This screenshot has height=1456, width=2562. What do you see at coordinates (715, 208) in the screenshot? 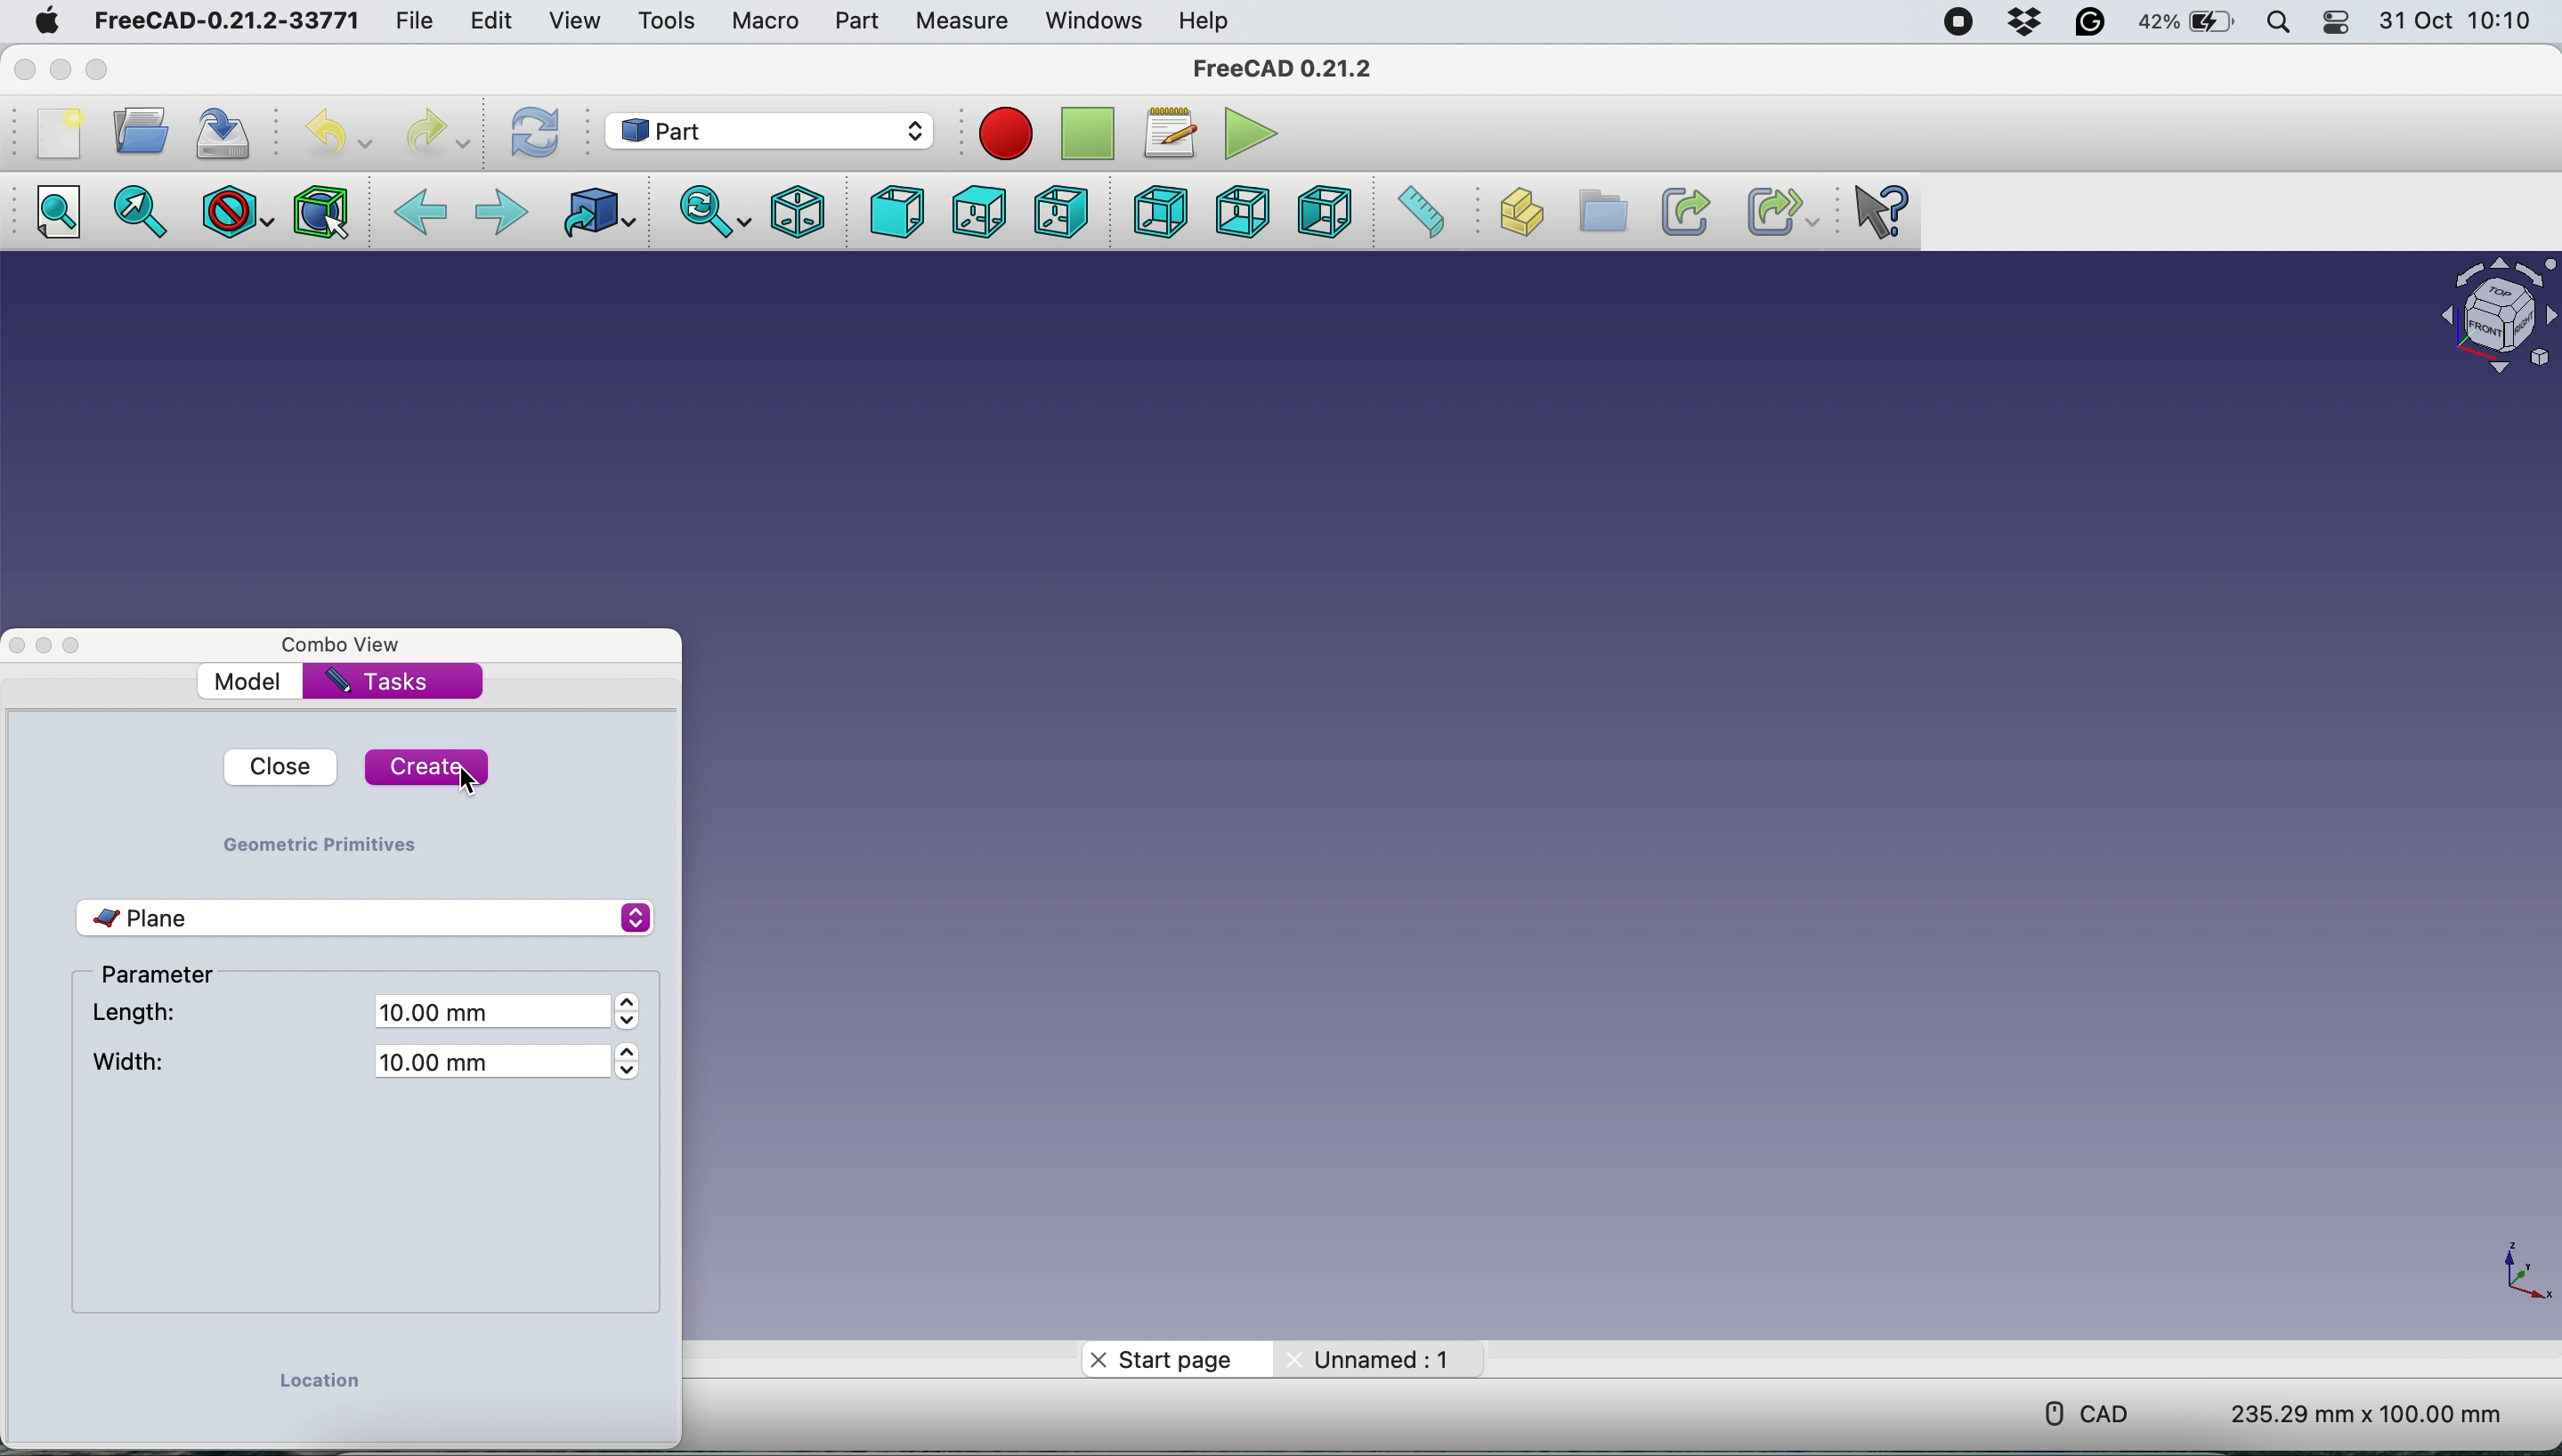
I see `Sync view` at bounding box center [715, 208].